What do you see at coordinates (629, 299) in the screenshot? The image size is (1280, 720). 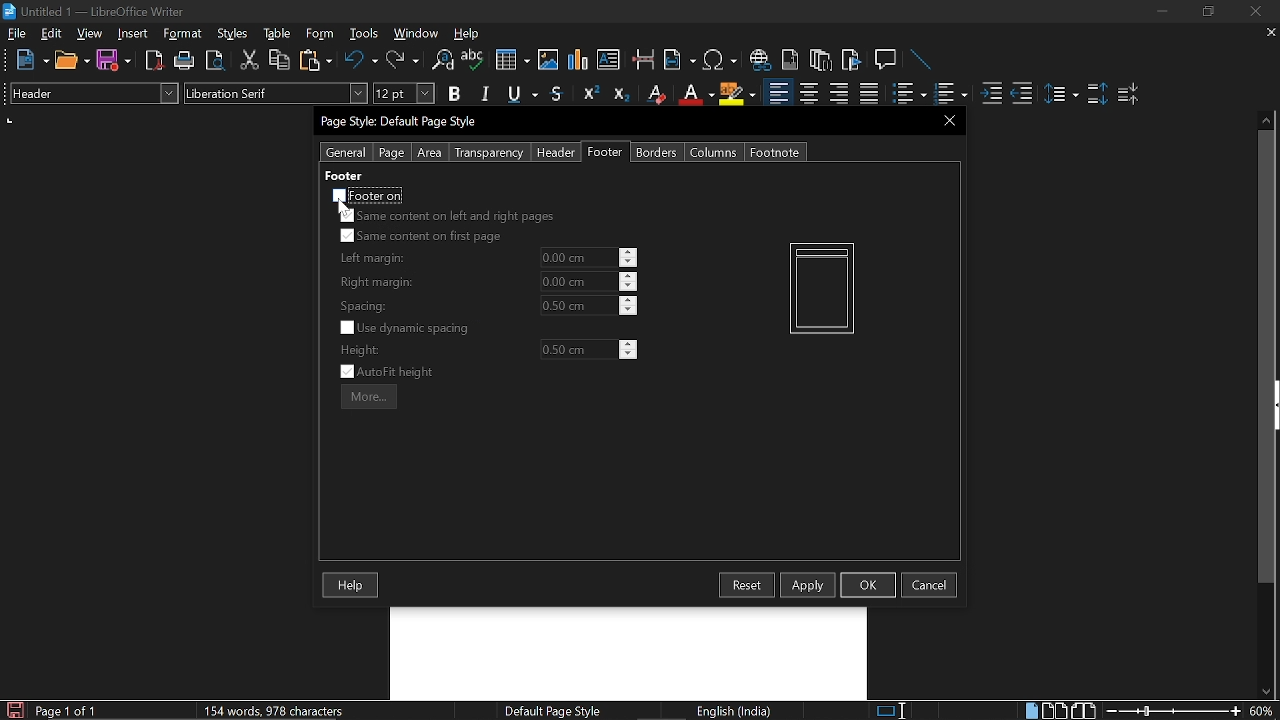 I see `increase spacing` at bounding box center [629, 299].